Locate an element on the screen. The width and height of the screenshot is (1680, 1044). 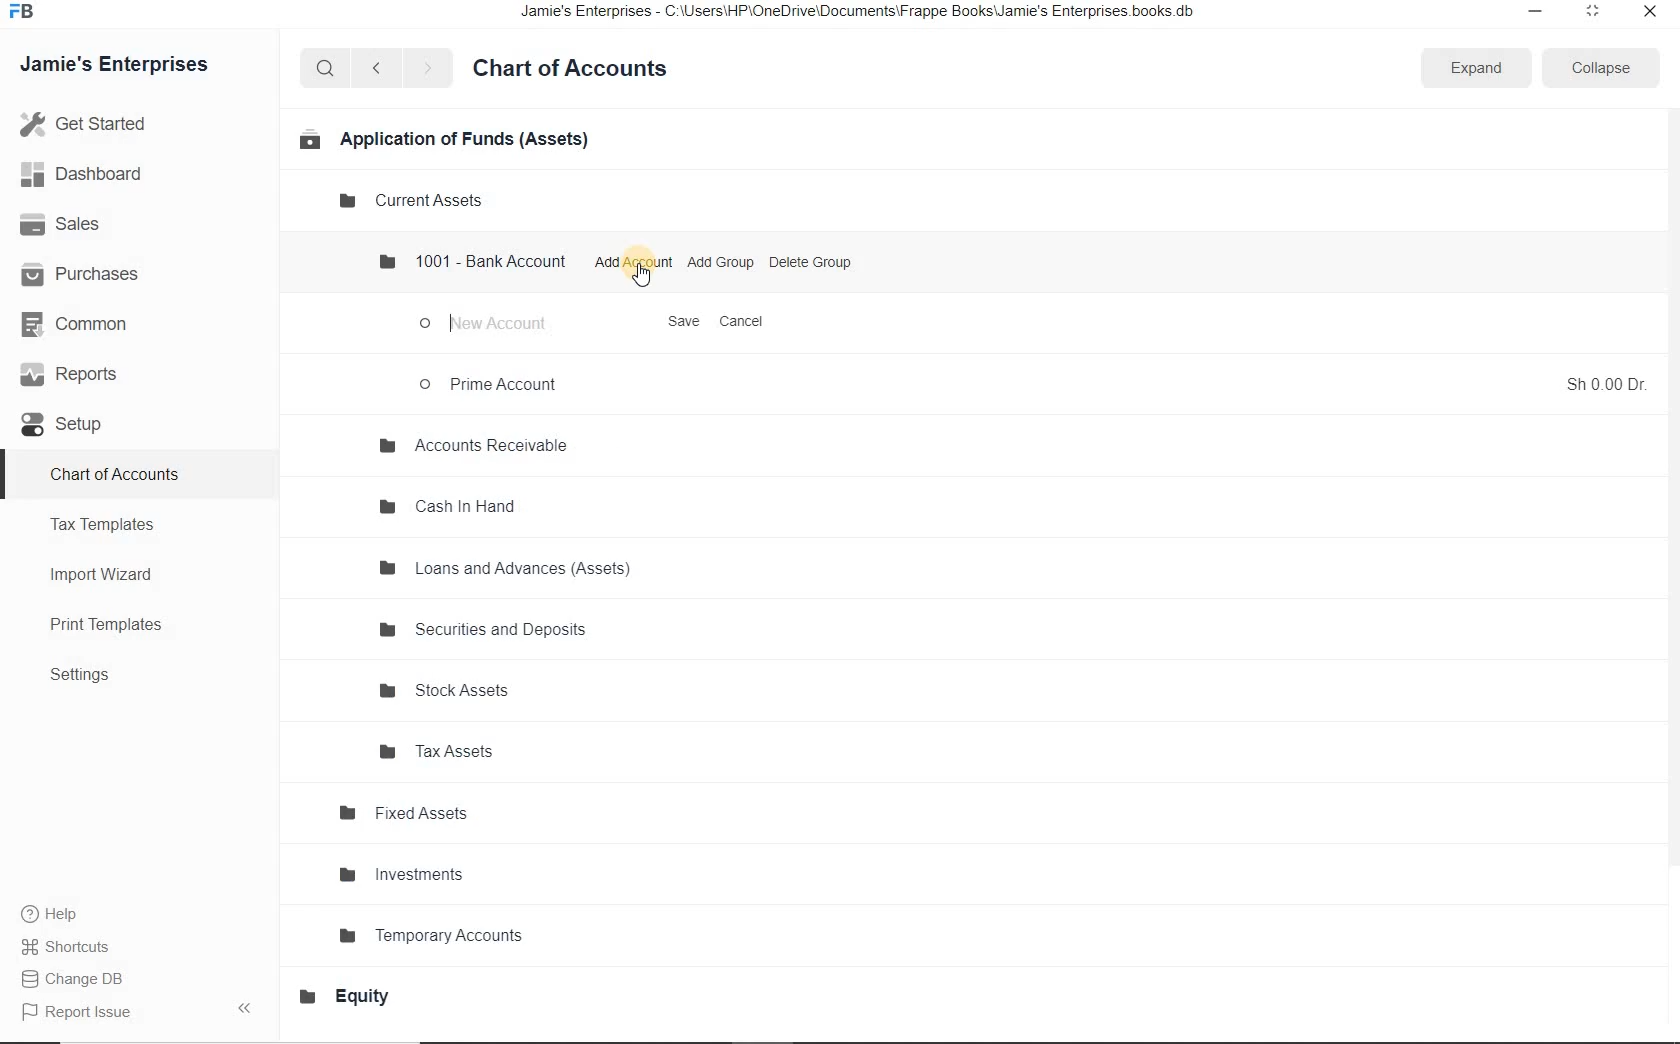
Cash In Hand is located at coordinates (451, 508).